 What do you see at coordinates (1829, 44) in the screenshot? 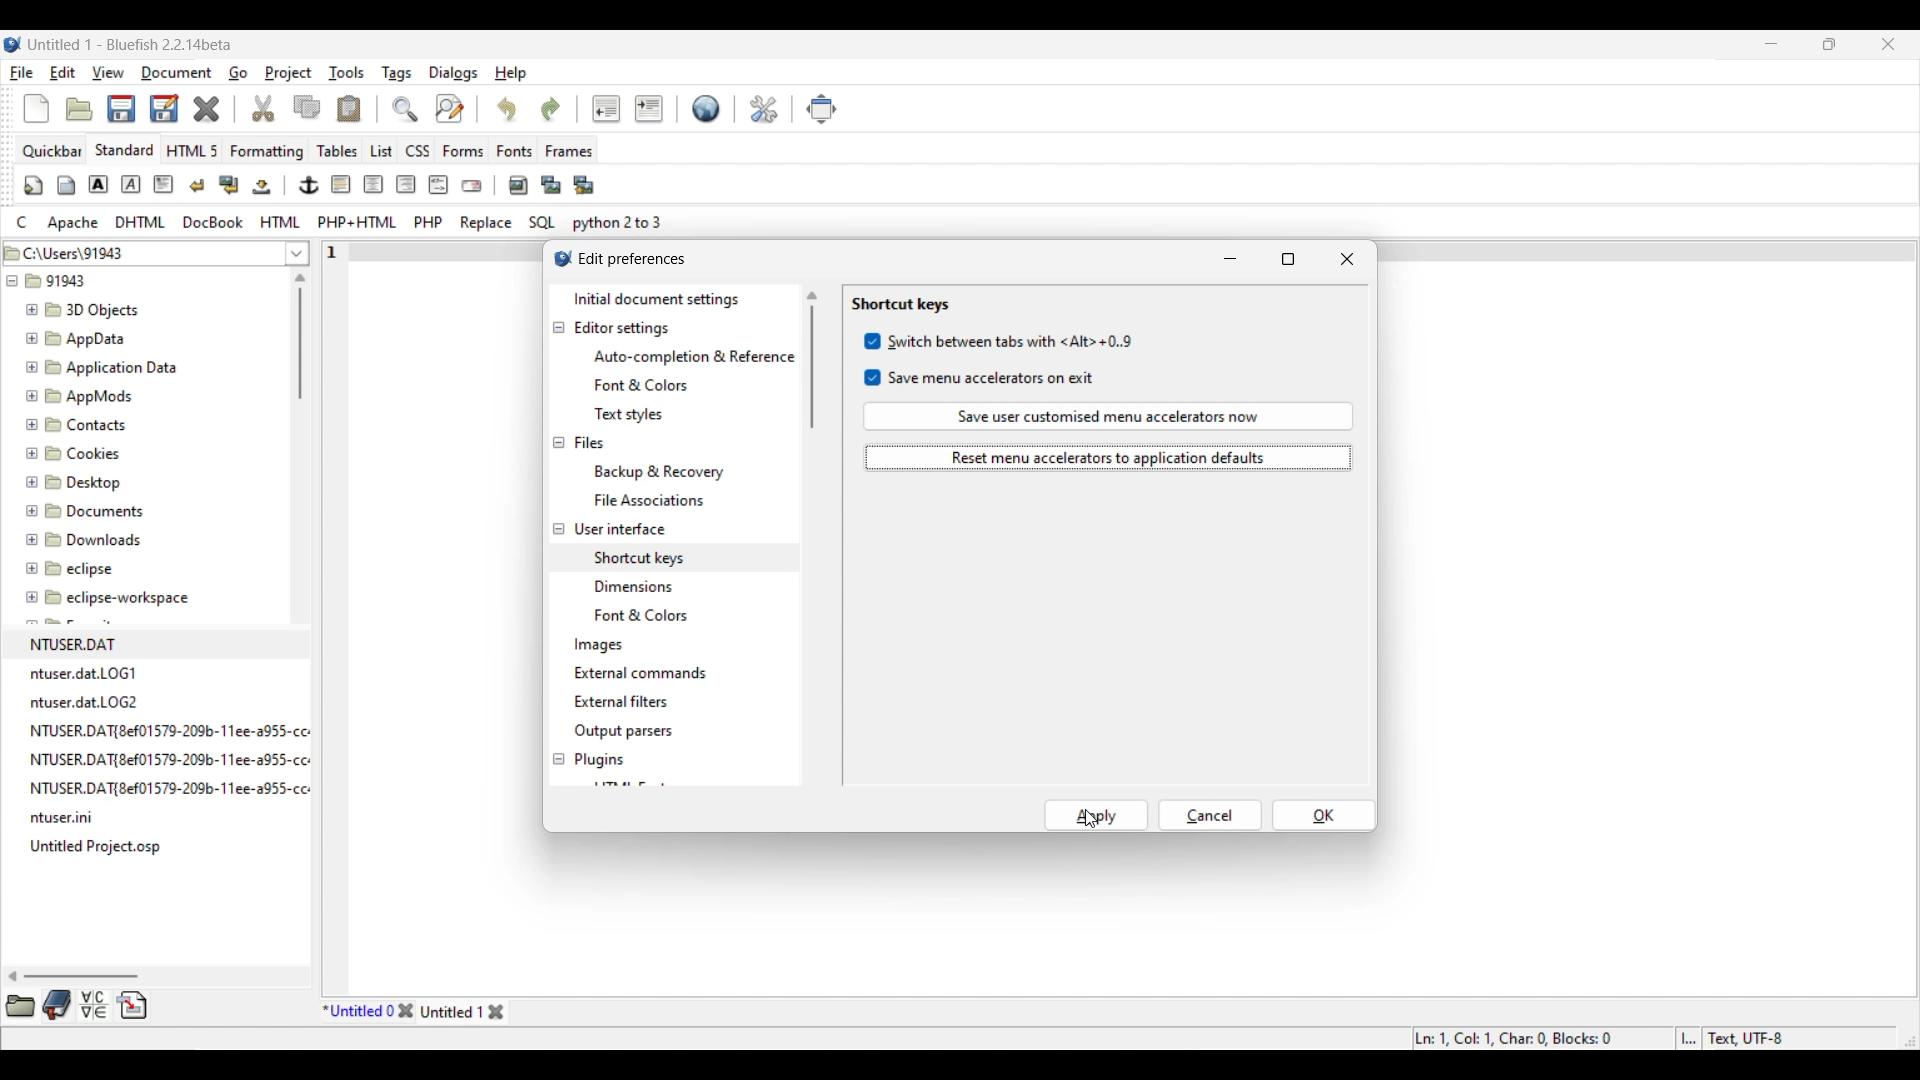
I see `Show in smaller tab` at bounding box center [1829, 44].